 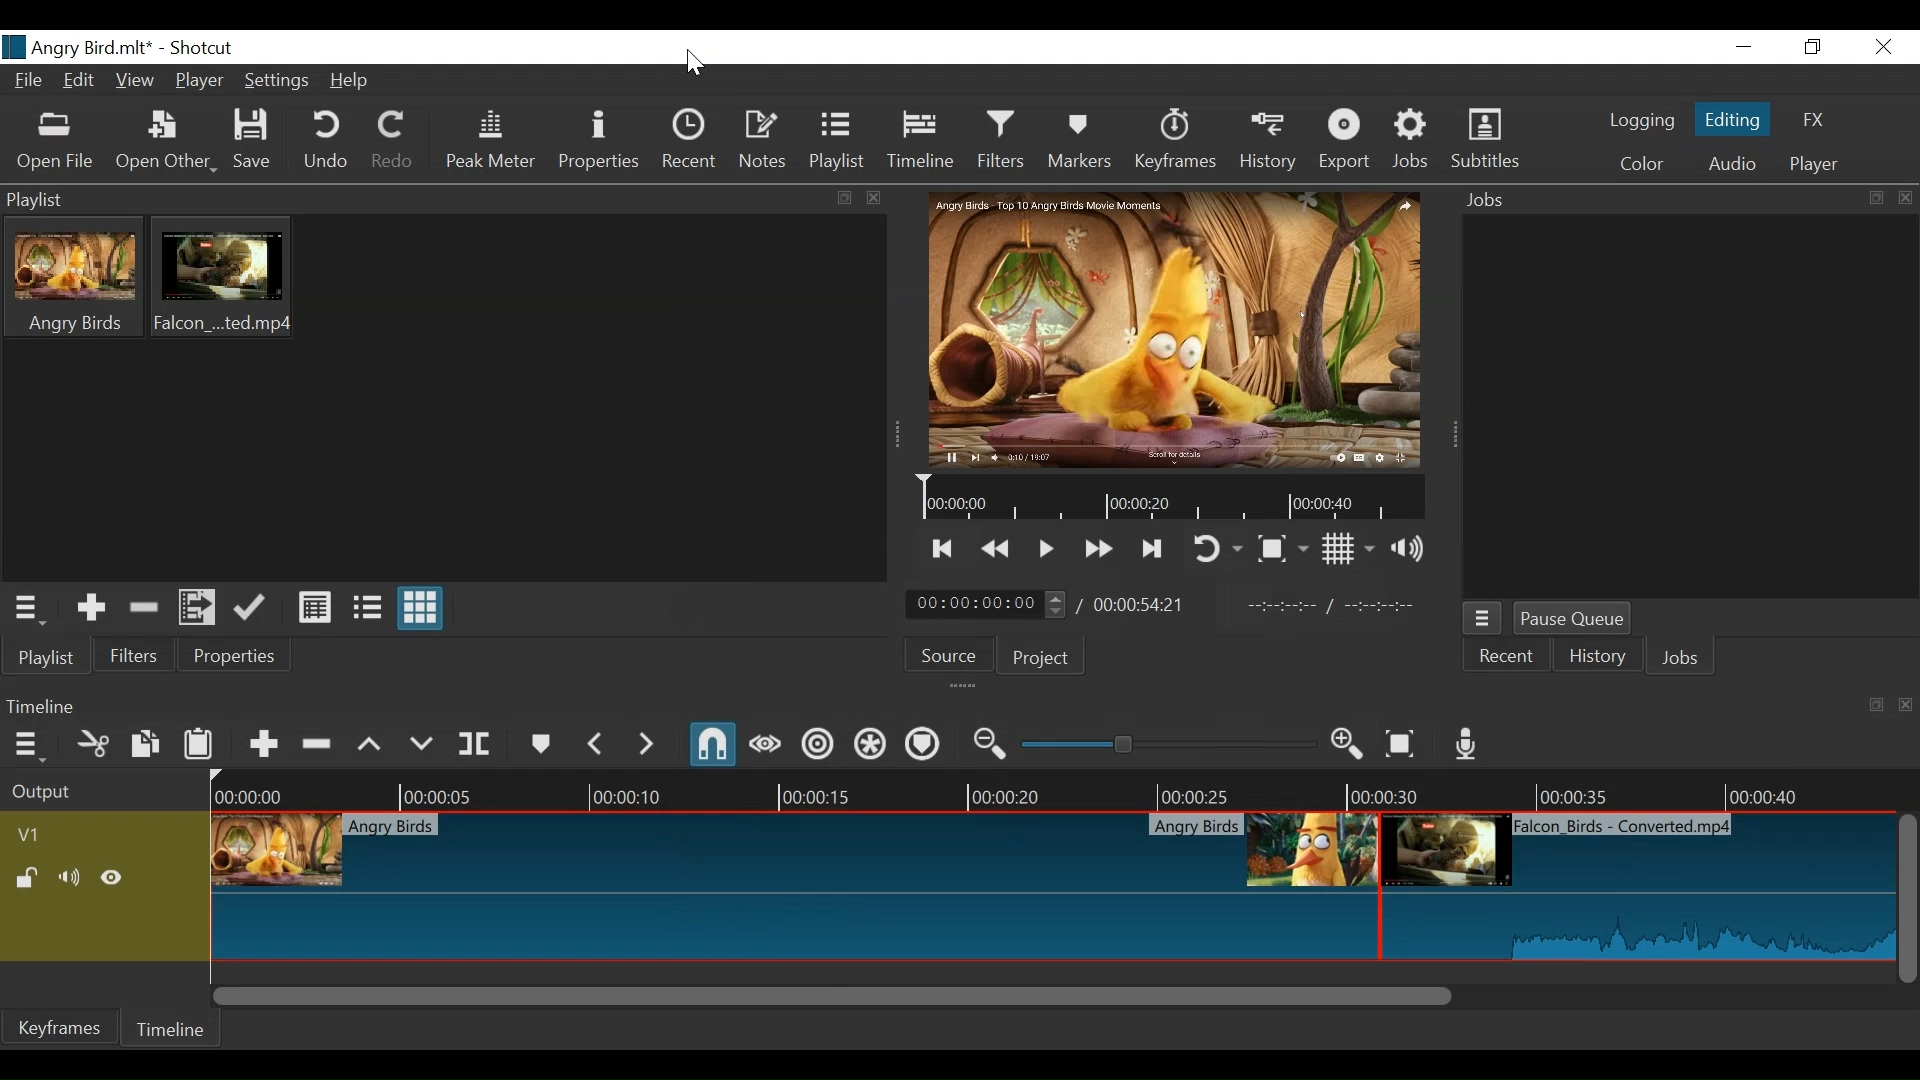 I want to click on Lift, so click(x=369, y=746).